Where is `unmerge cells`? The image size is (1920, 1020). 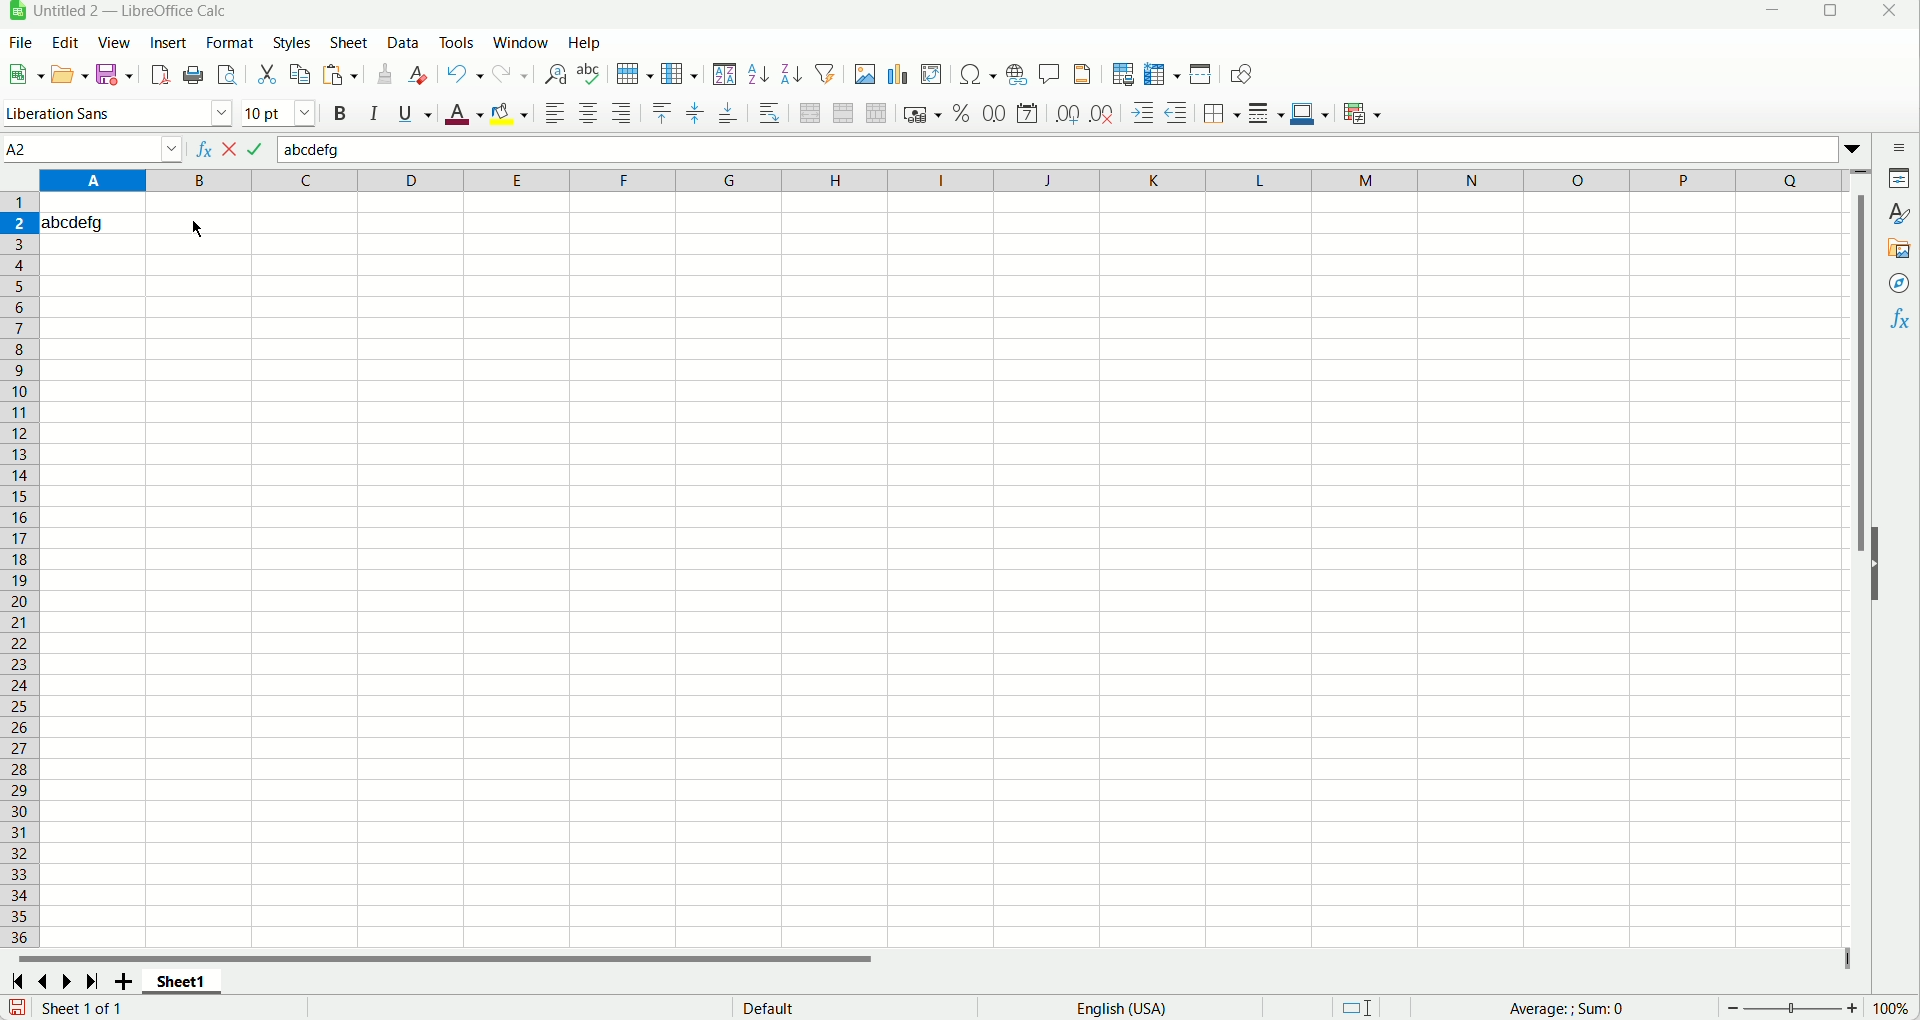
unmerge cells is located at coordinates (875, 114).